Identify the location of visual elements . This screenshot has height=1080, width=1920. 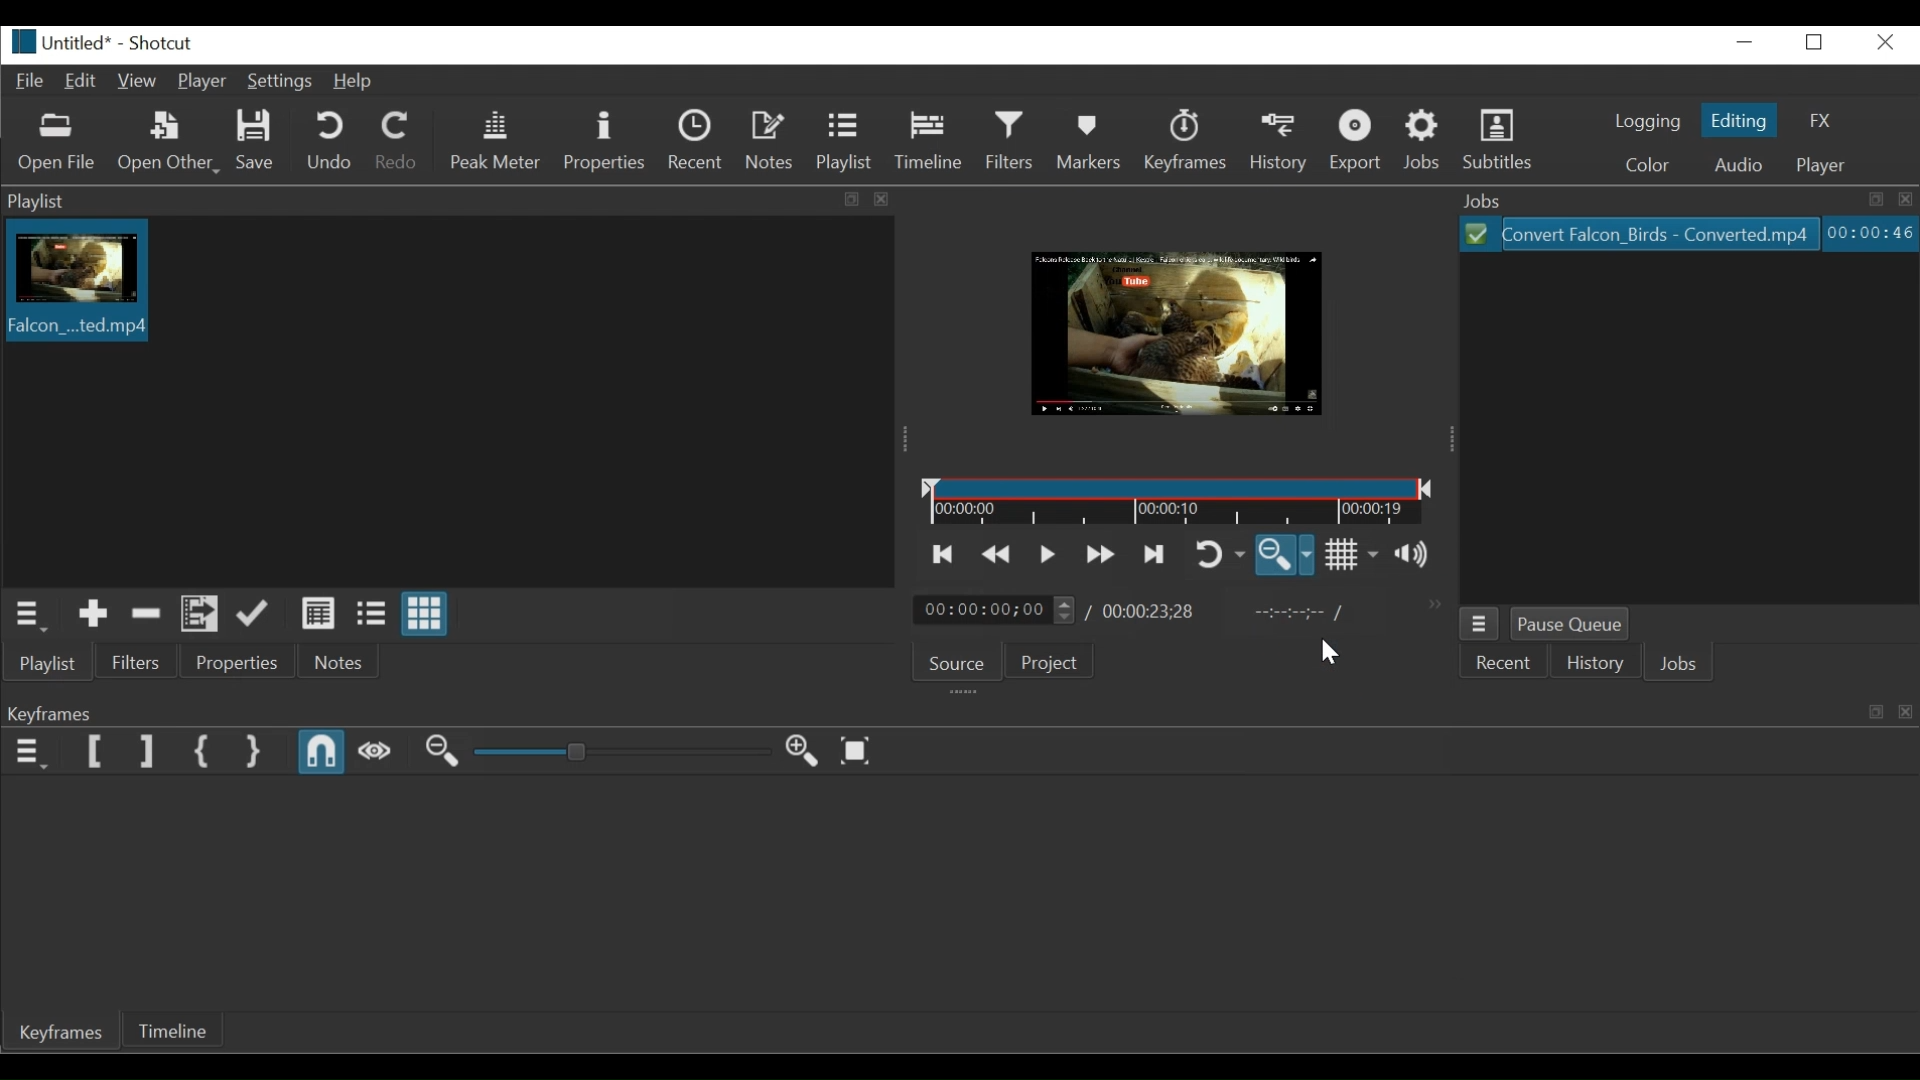
(1882, 712).